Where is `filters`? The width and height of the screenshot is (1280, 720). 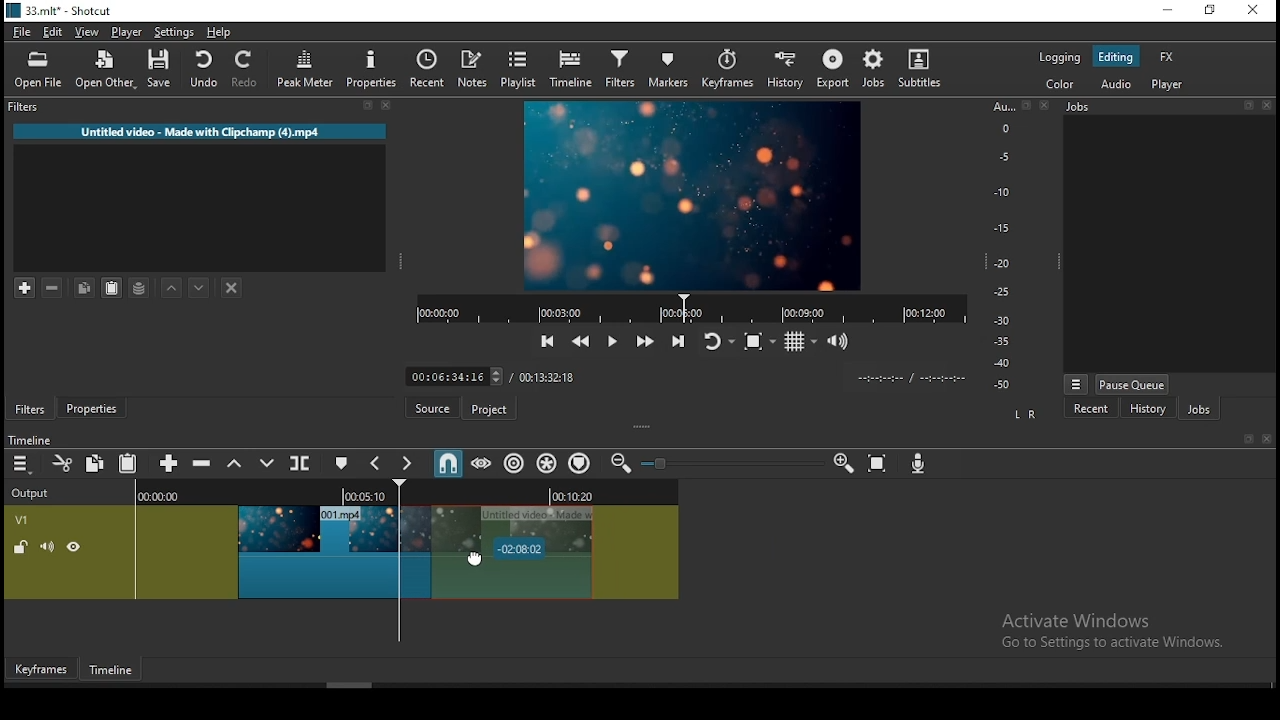 filters is located at coordinates (619, 70).